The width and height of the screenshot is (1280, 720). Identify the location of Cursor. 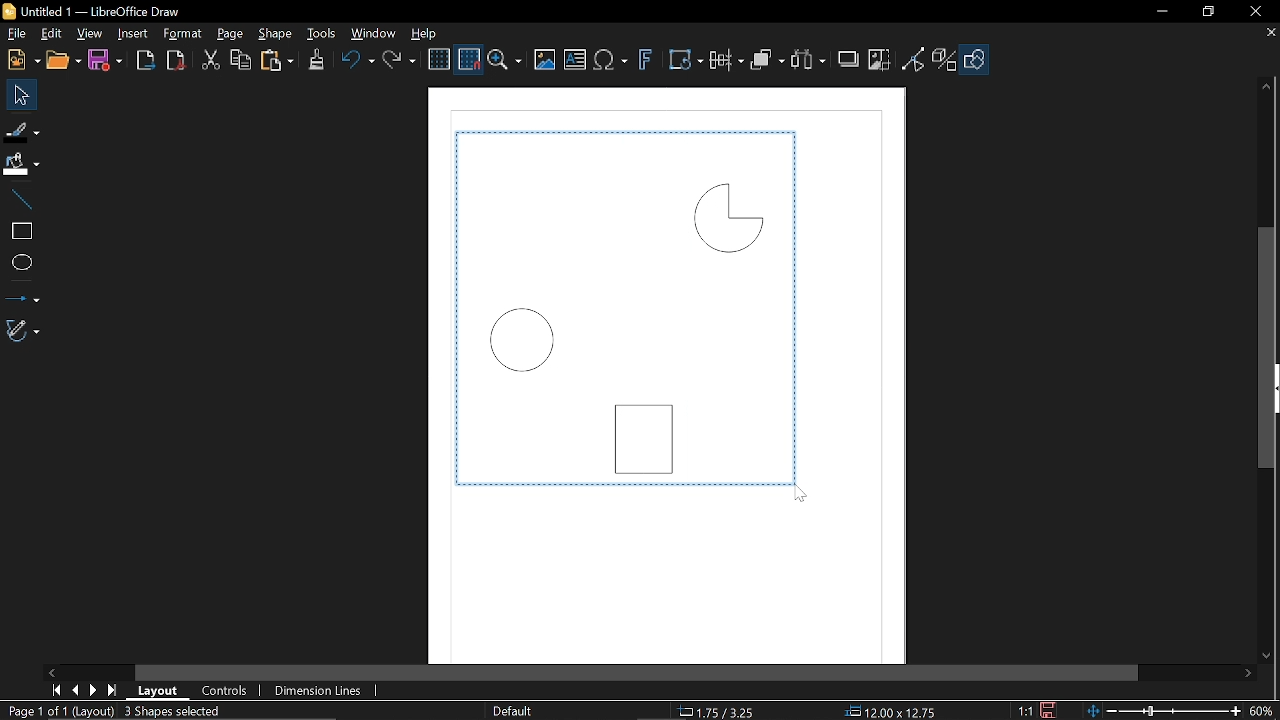
(796, 498).